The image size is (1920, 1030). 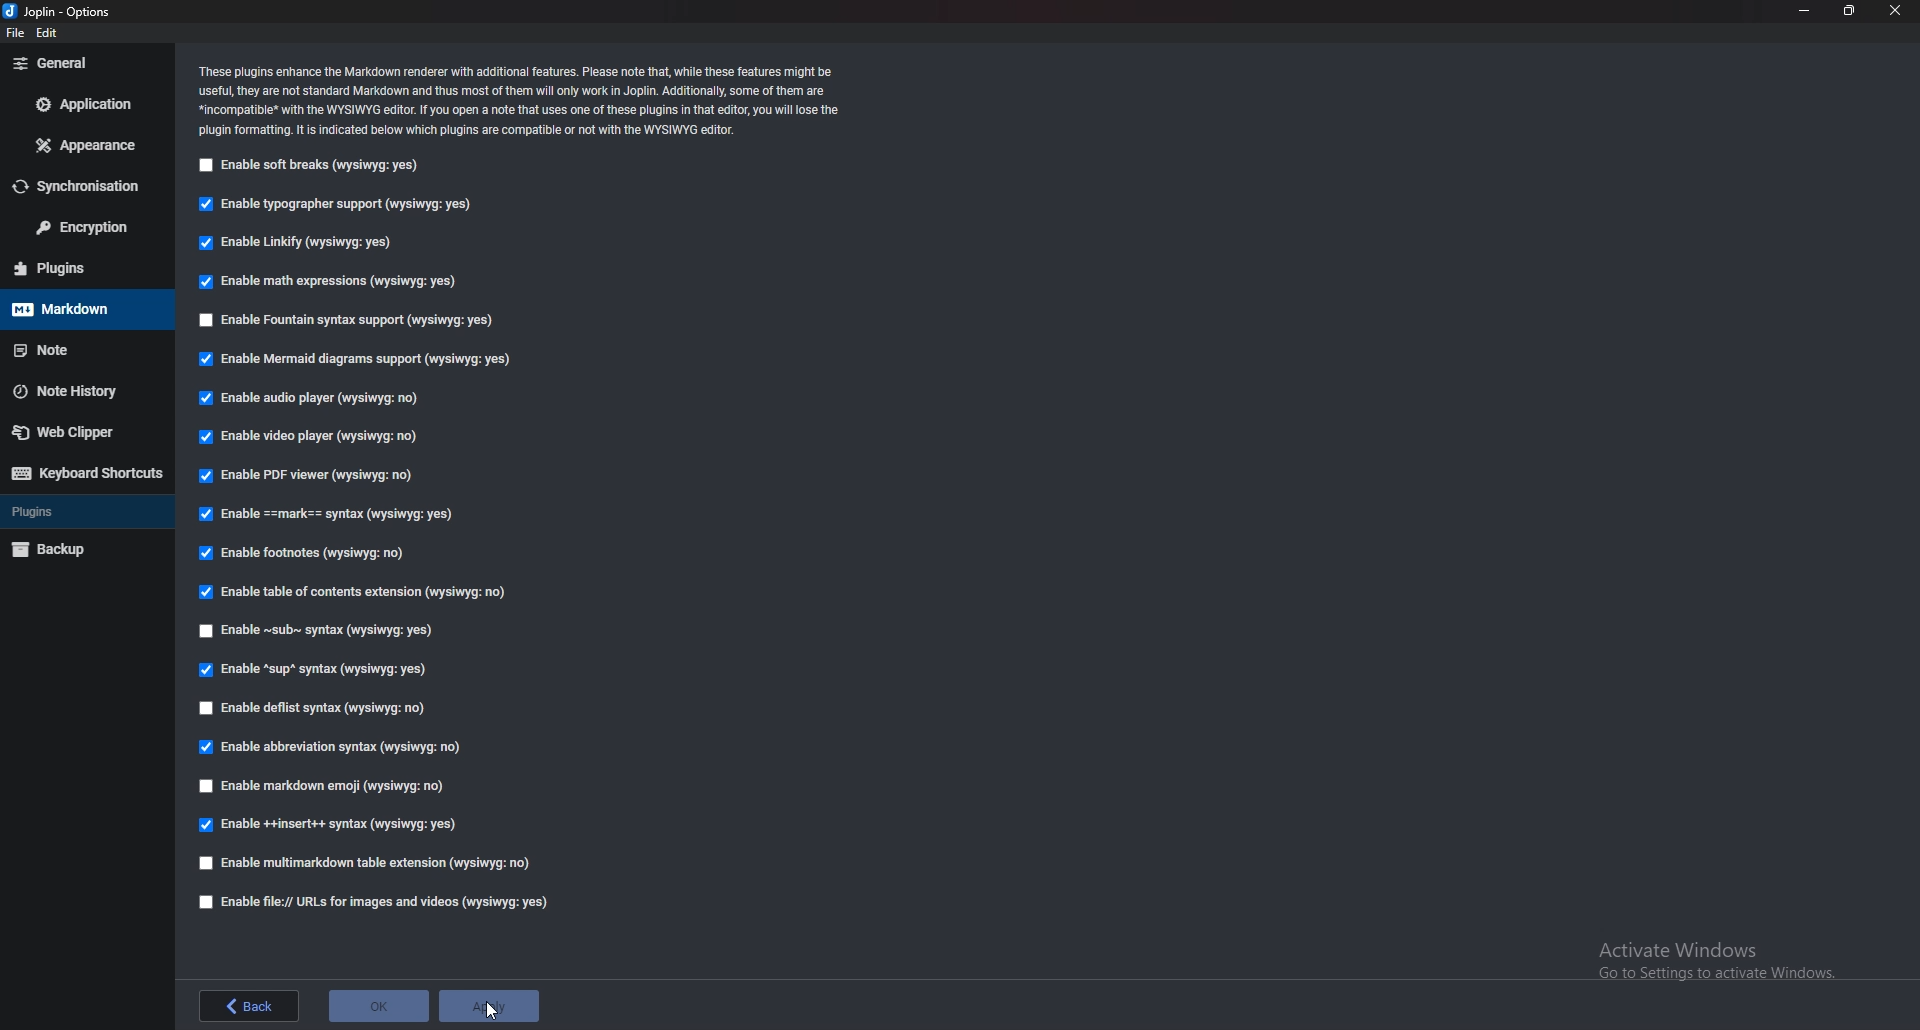 What do you see at coordinates (523, 100) in the screenshot?
I see `info` at bounding box center [523, 100].